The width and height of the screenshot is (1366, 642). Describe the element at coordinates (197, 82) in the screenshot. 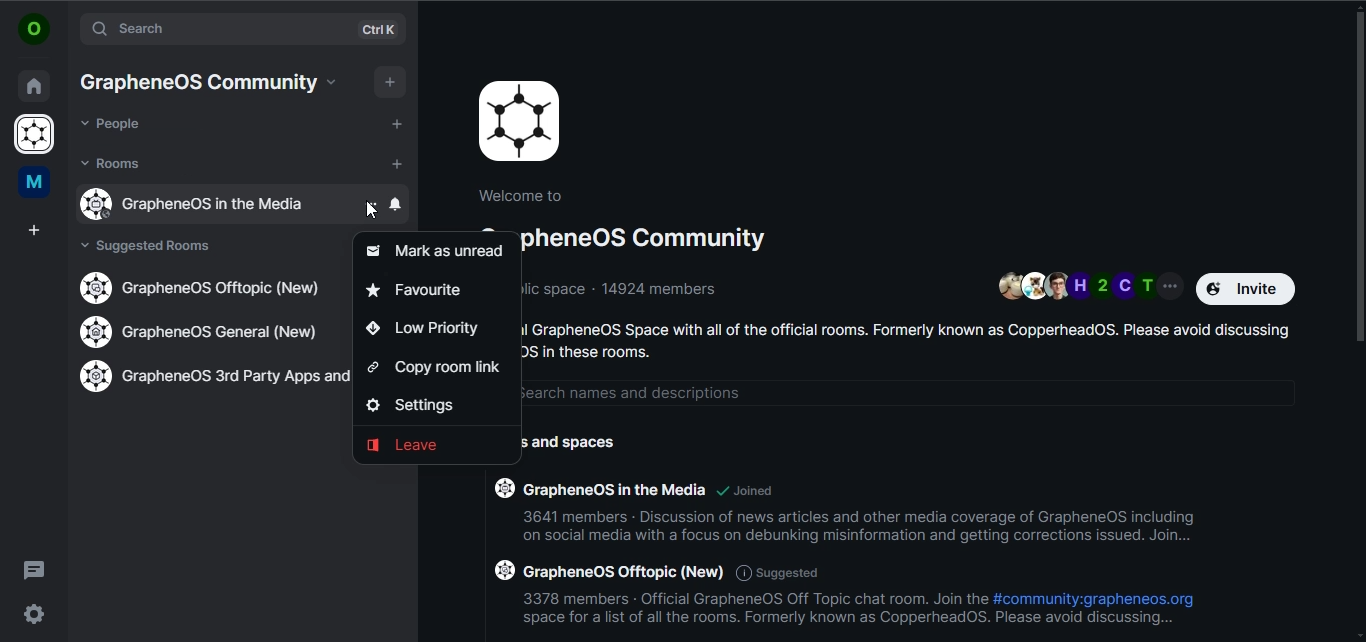

I see `GrapheneOS Commuynity` at that location.